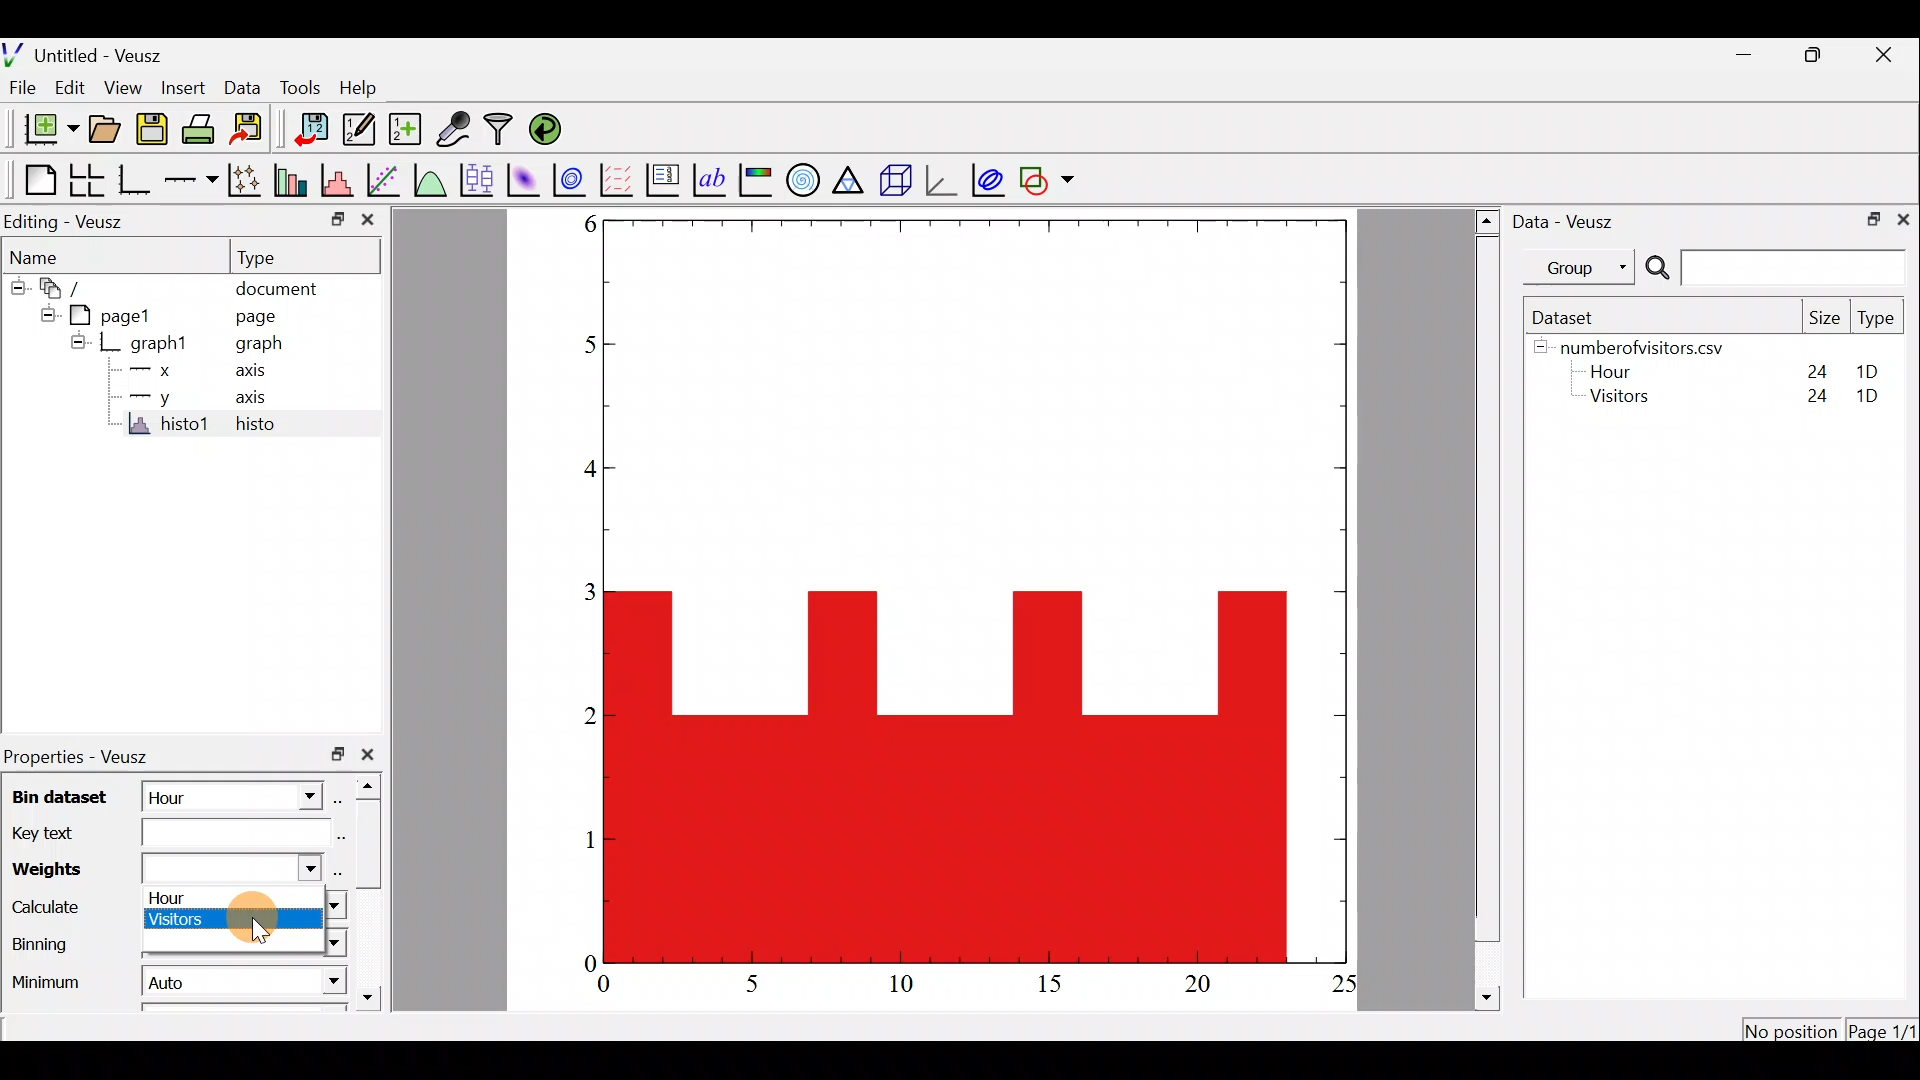 The width and height of the screenshot is (1920, 1080). I want to click on restore down, so click(1871, 220).